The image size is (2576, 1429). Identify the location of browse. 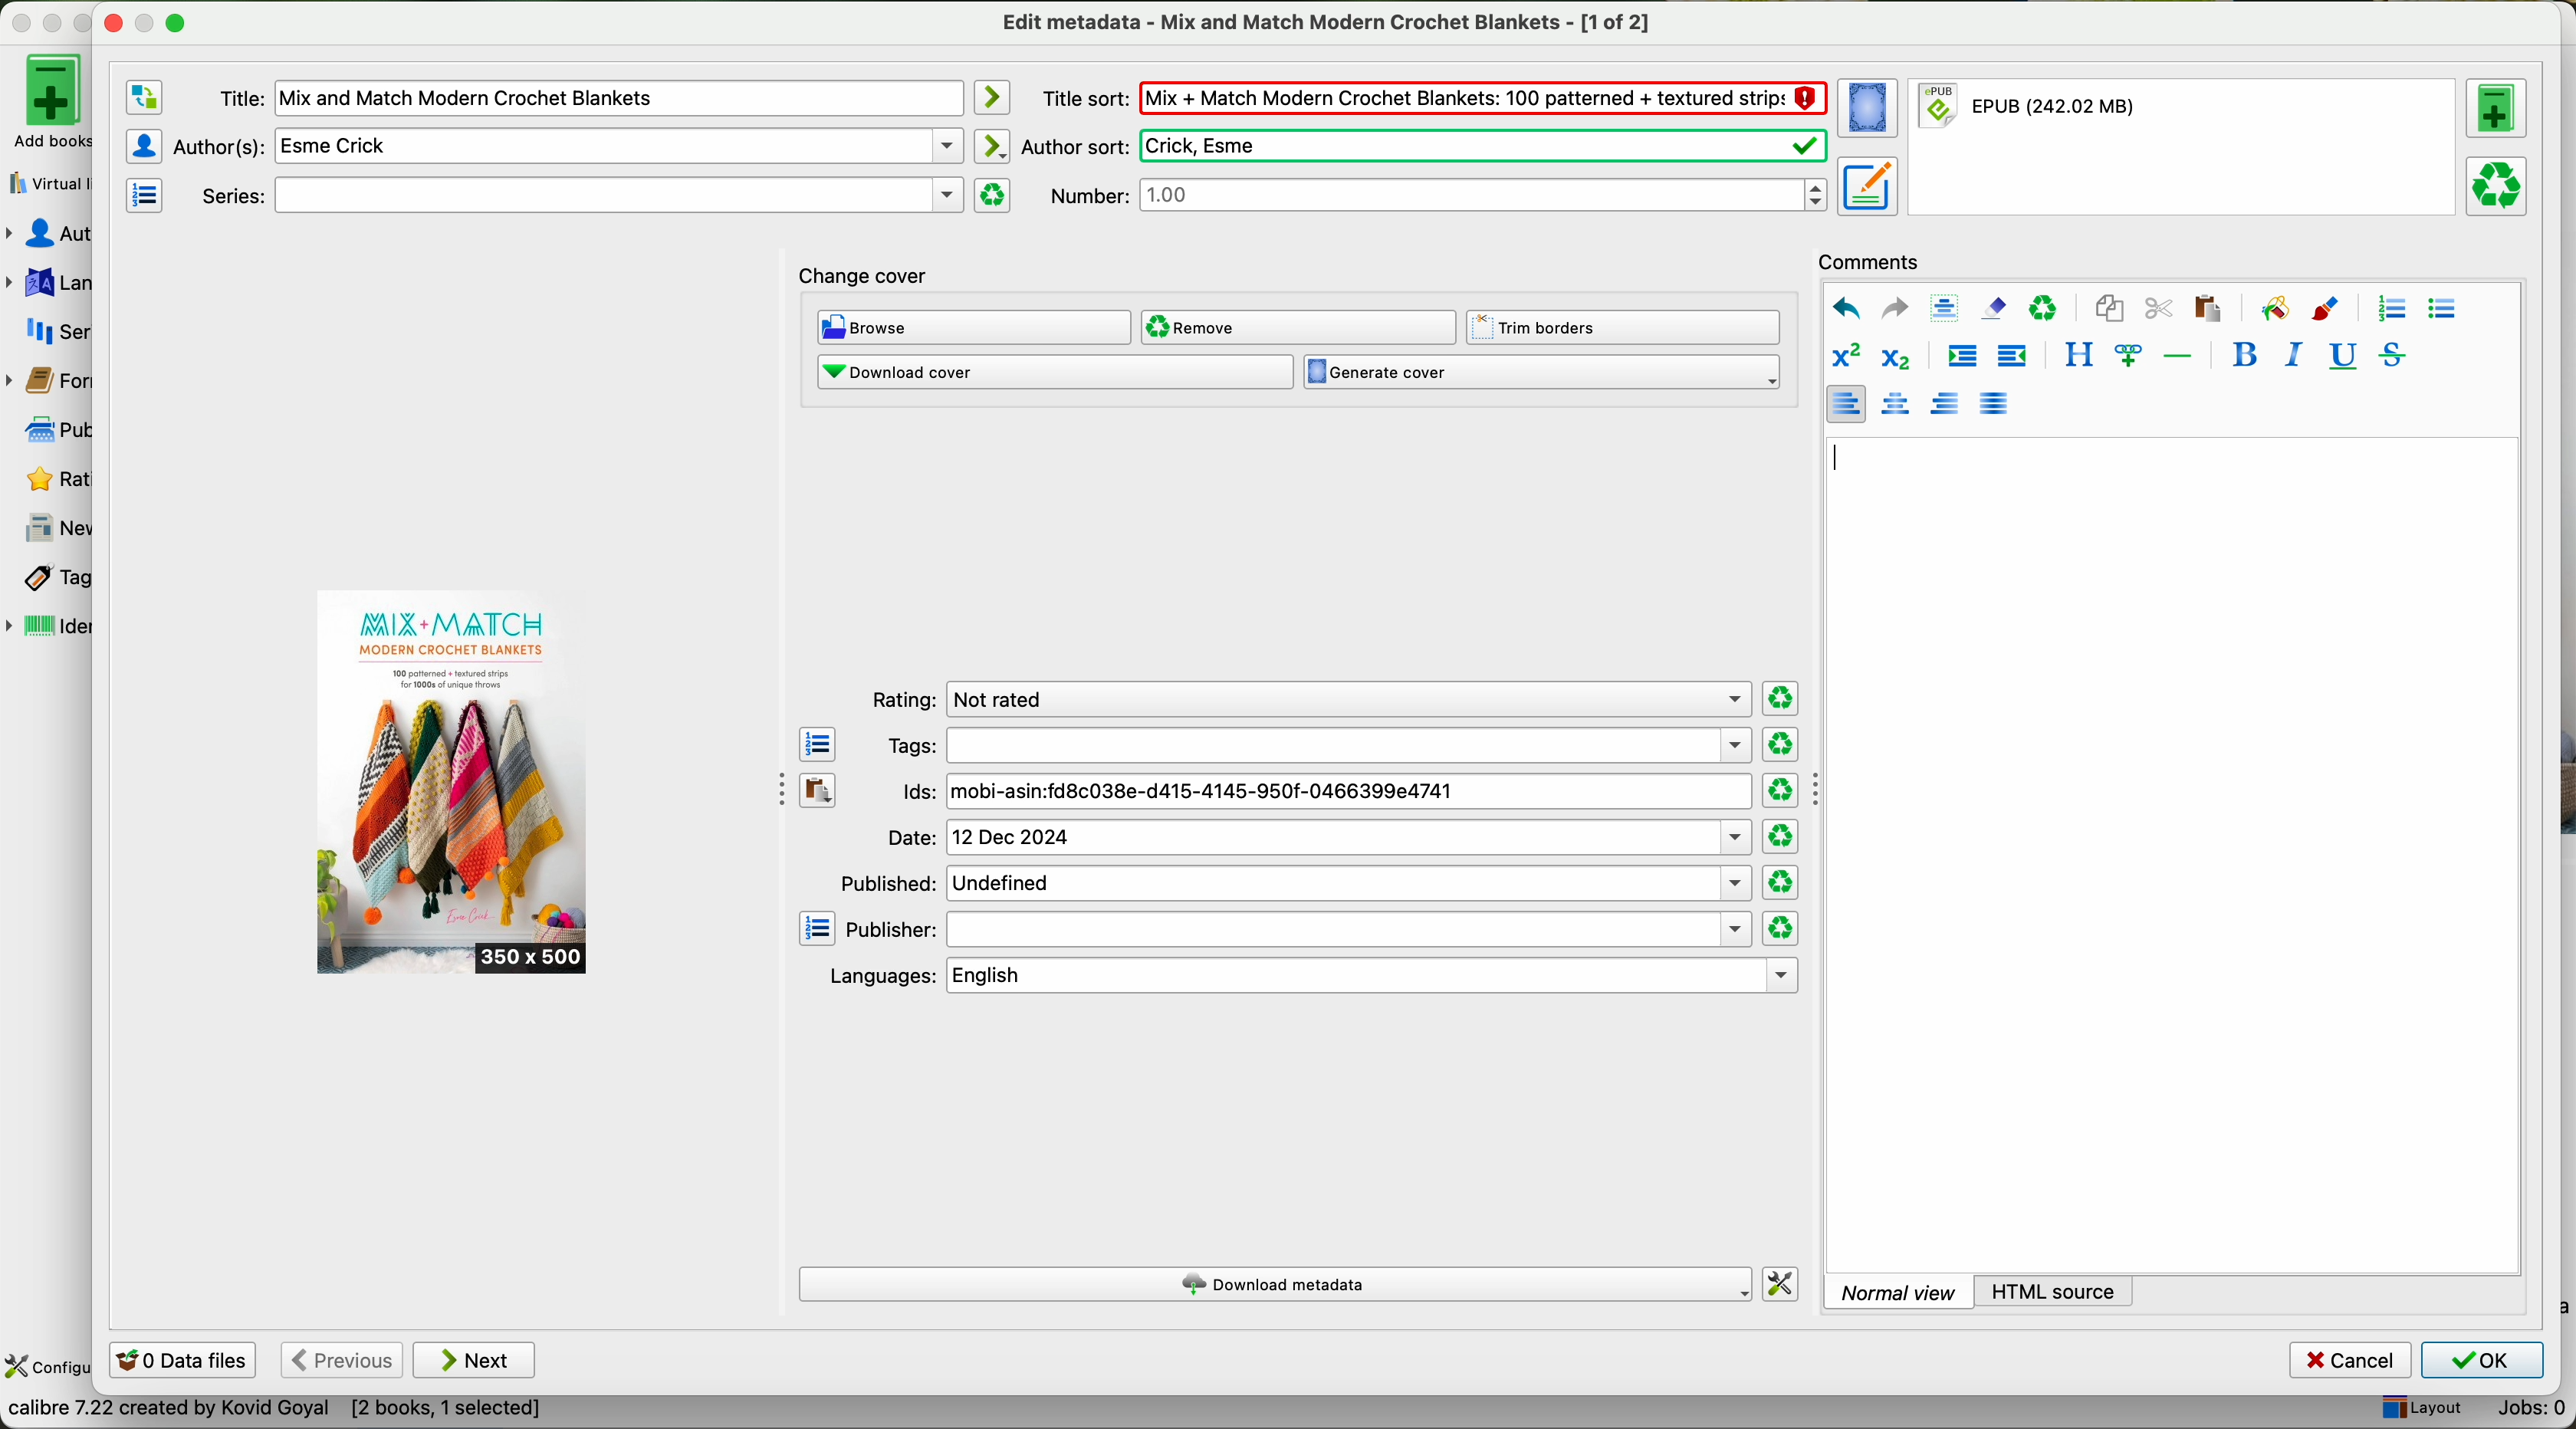
(975, 329).